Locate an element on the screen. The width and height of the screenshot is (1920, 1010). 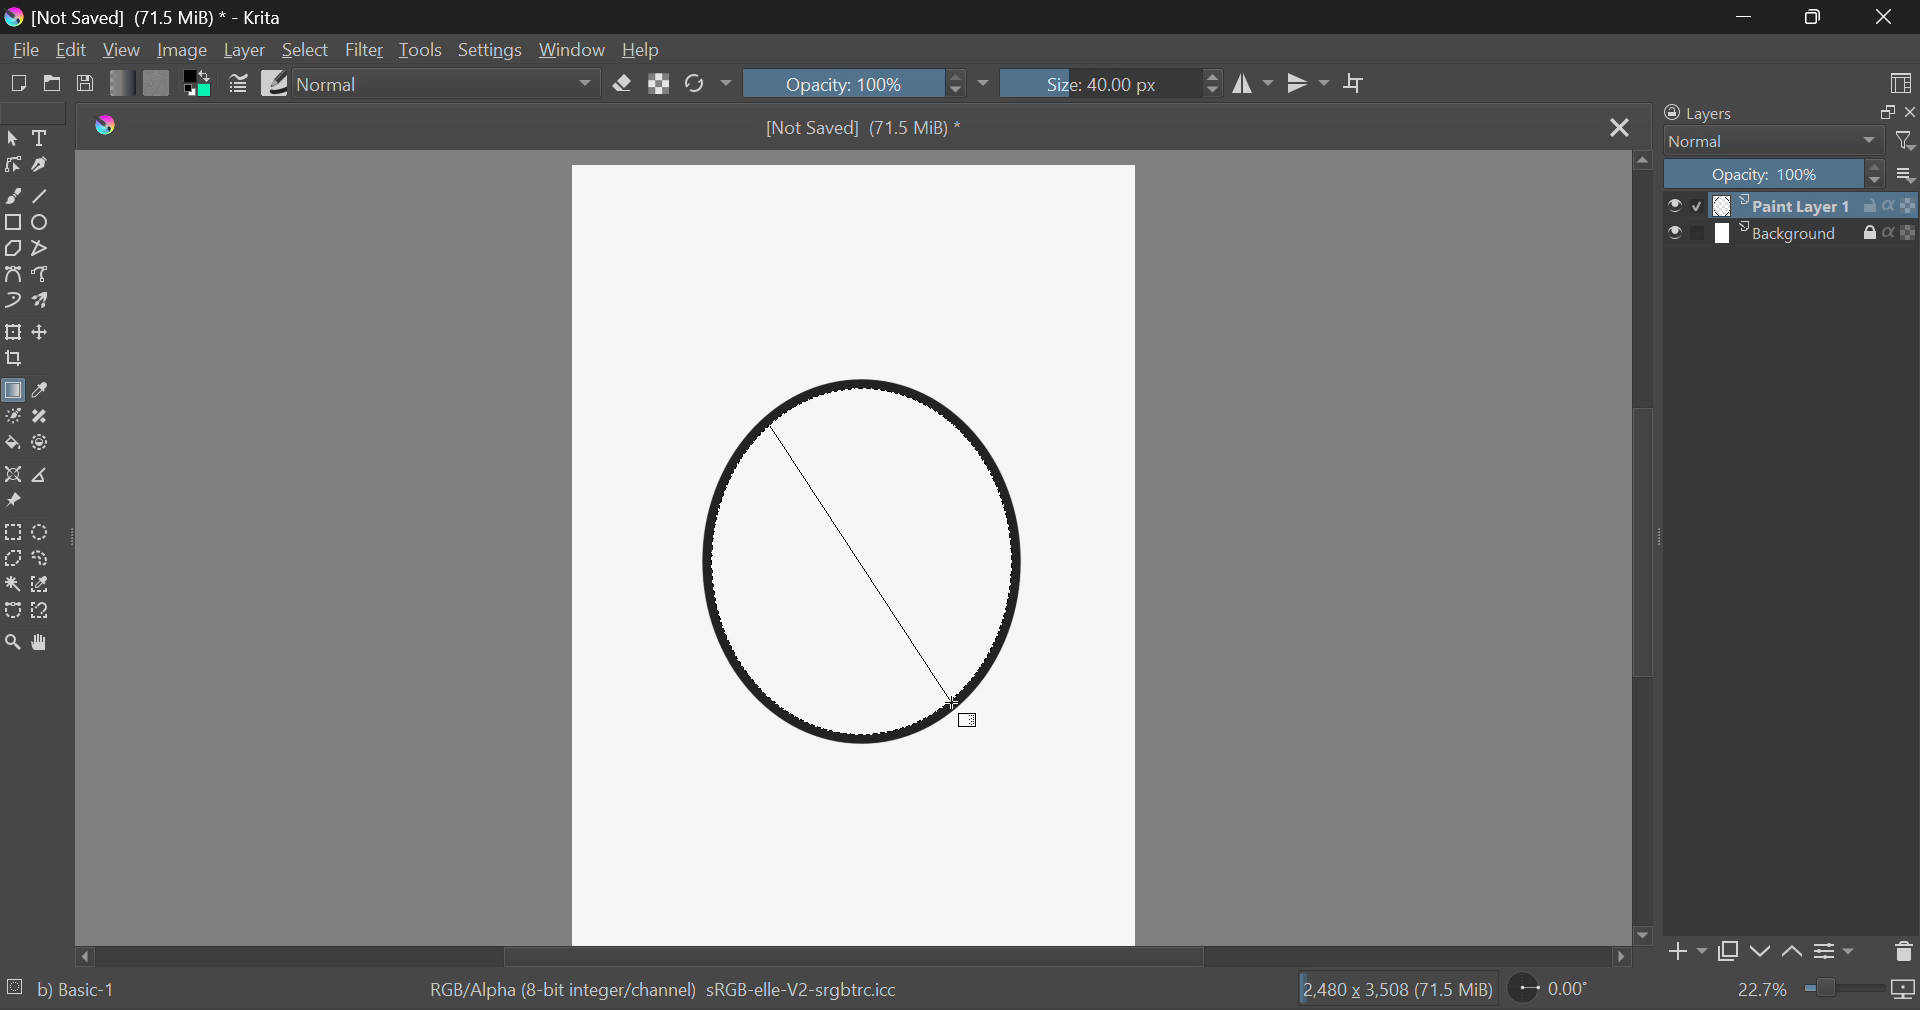
Select is located at coordinates (13, 138).